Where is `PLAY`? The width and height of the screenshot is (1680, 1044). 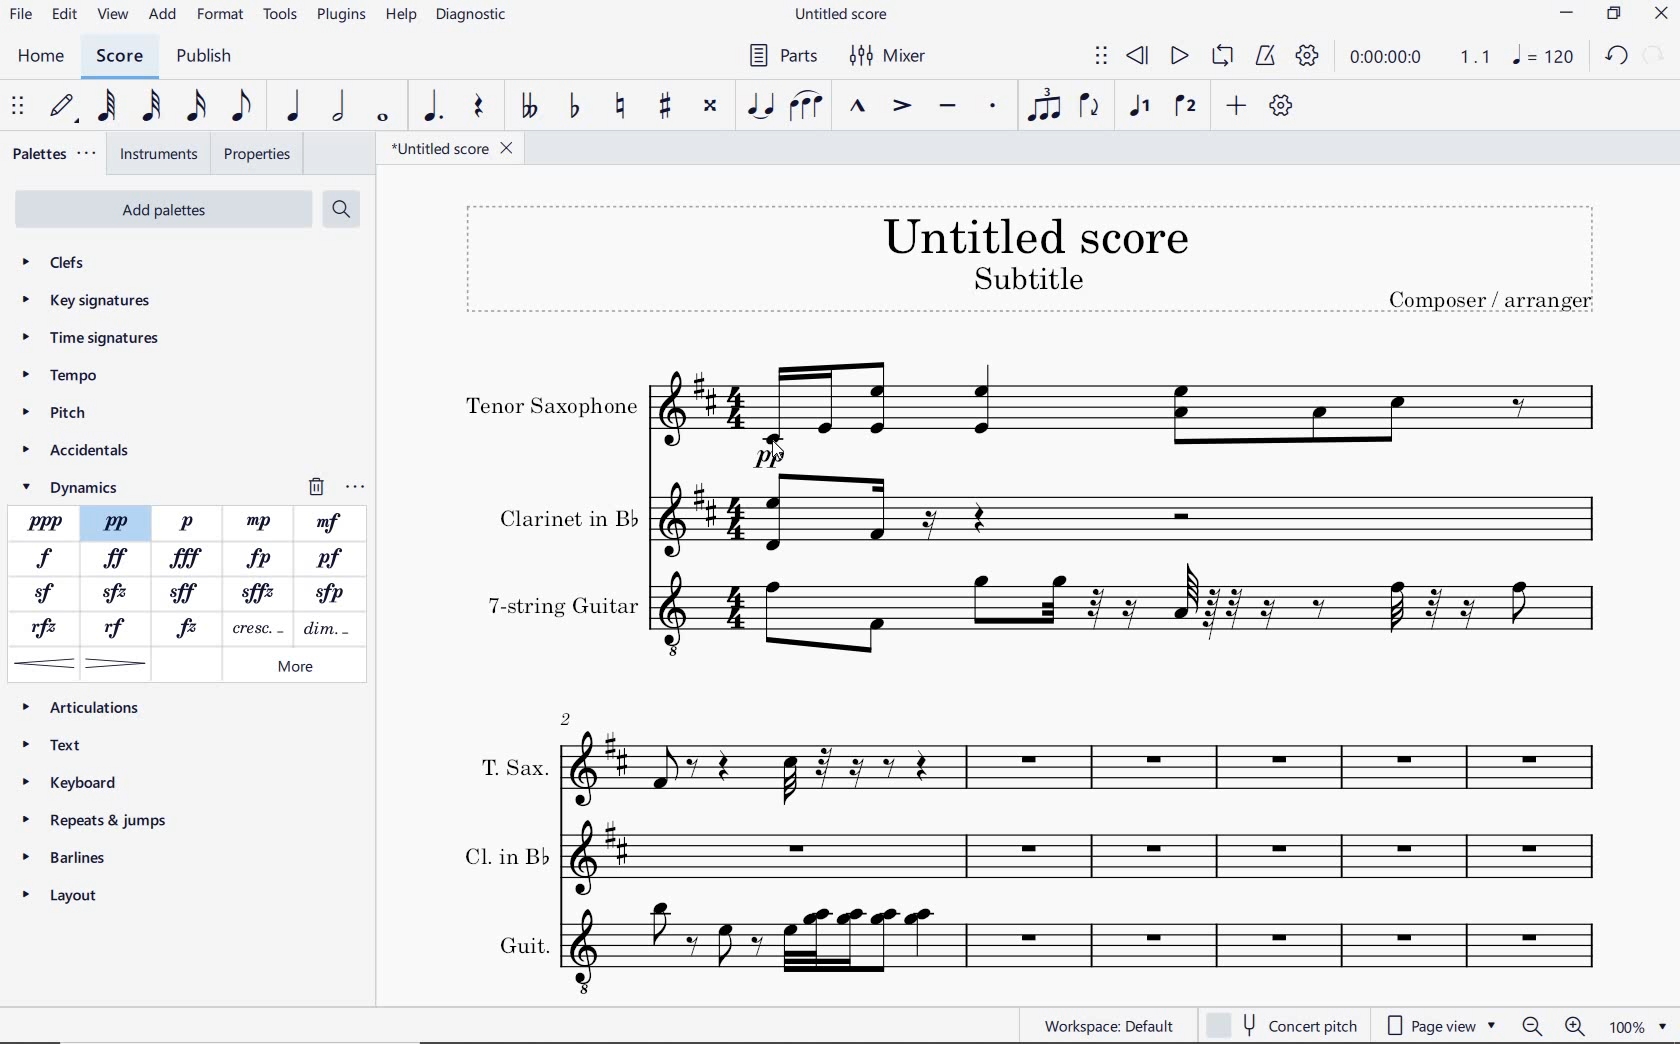
PLAY is located at coordinates (1179, 57).